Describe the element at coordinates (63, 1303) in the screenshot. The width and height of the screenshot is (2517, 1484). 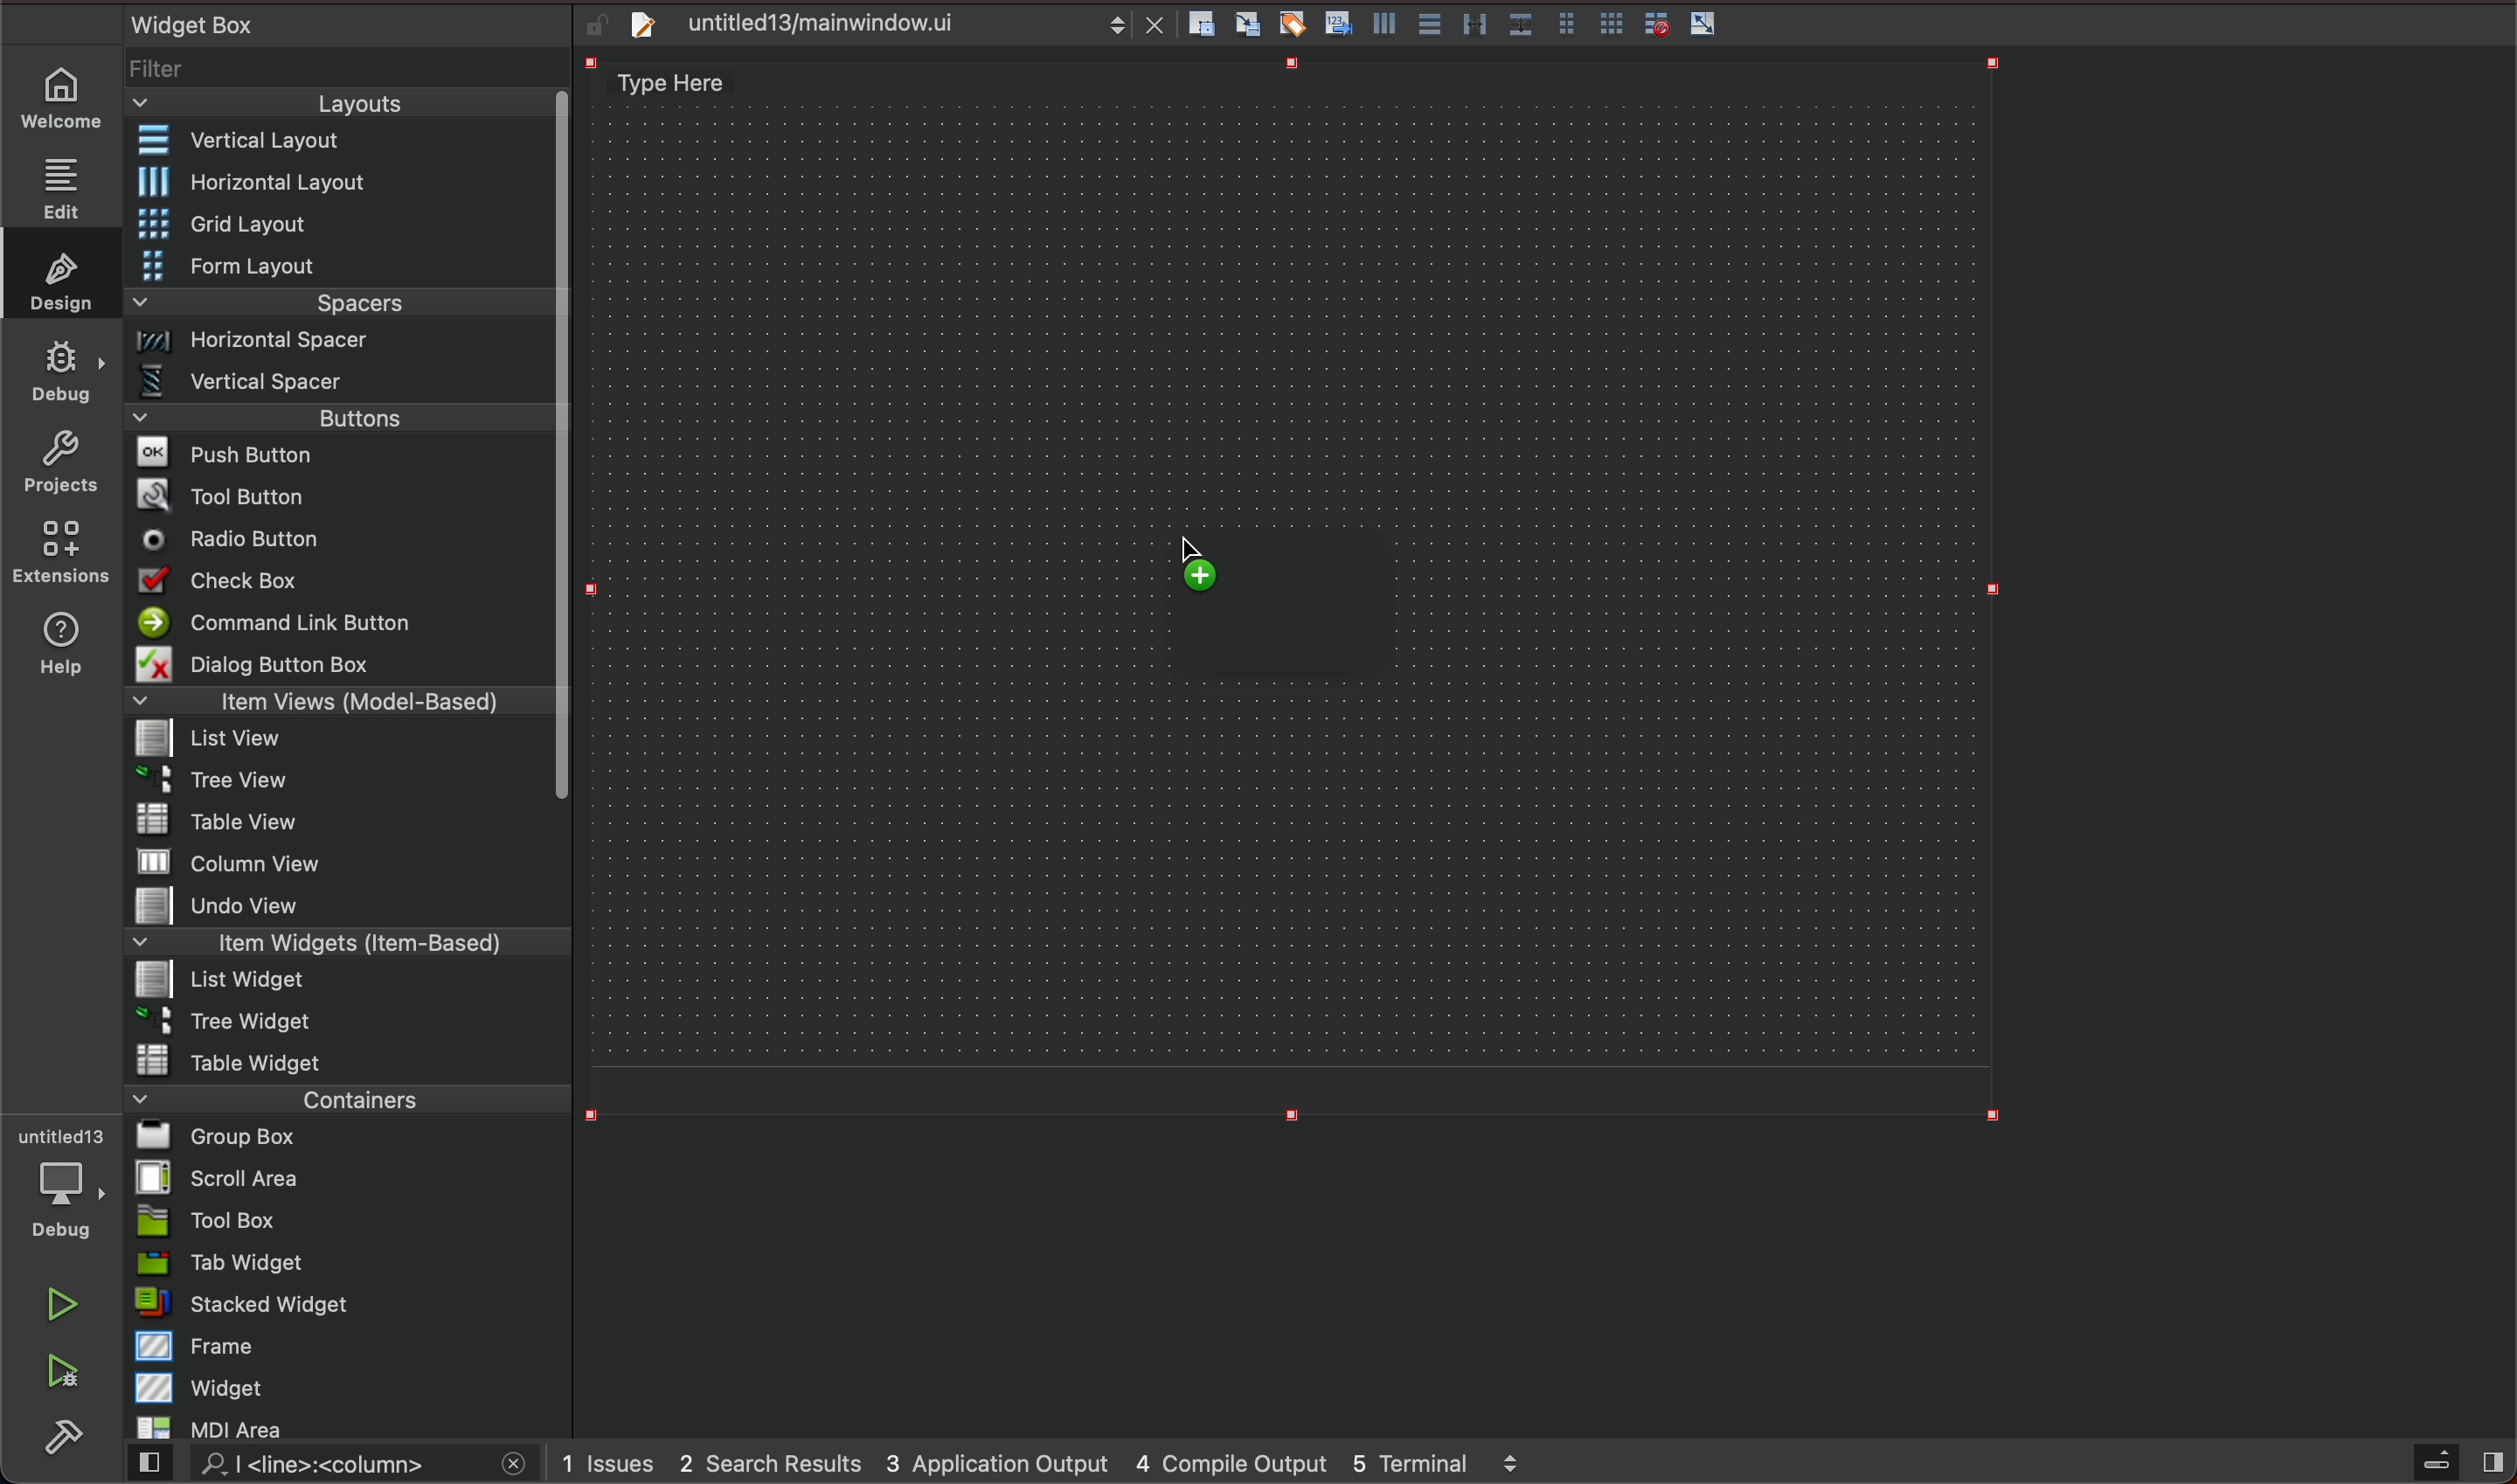
I see `` at that location.